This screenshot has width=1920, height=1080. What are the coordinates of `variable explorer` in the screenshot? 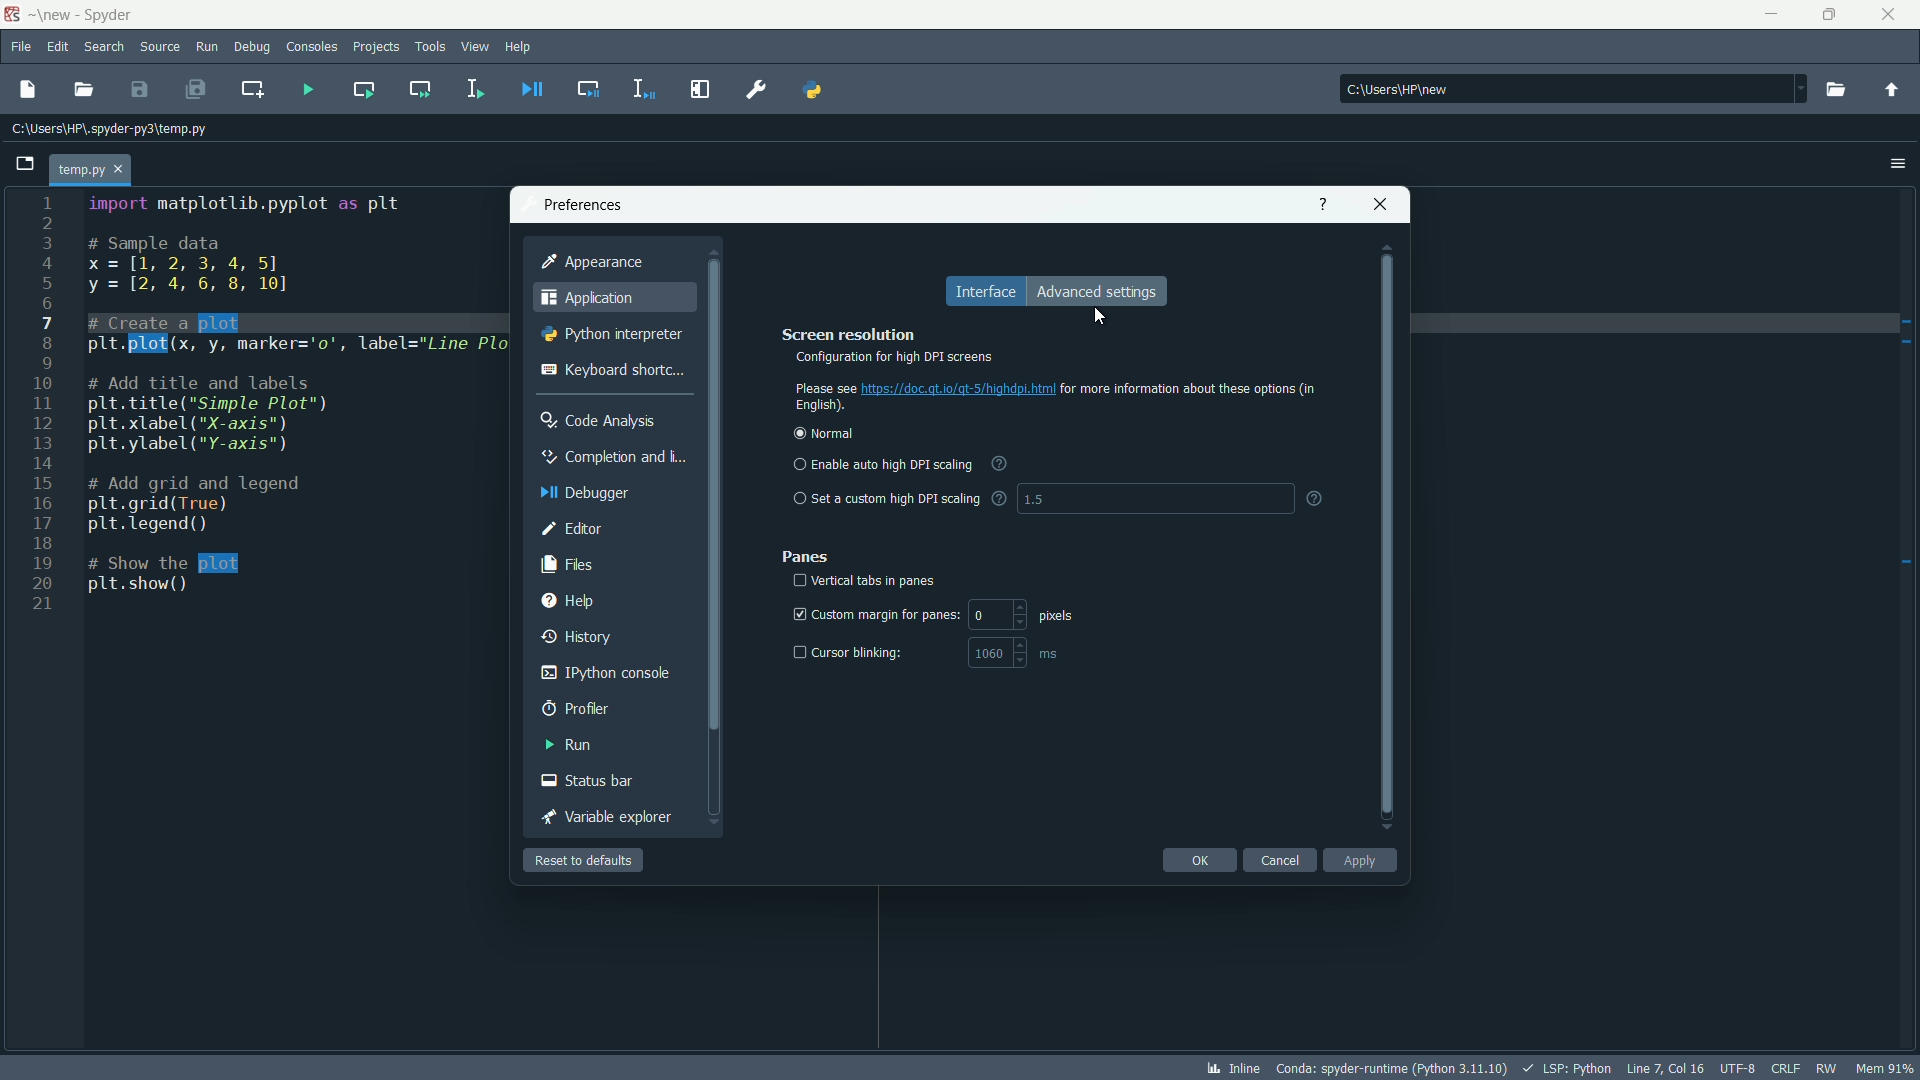 It's located at (605, 816).